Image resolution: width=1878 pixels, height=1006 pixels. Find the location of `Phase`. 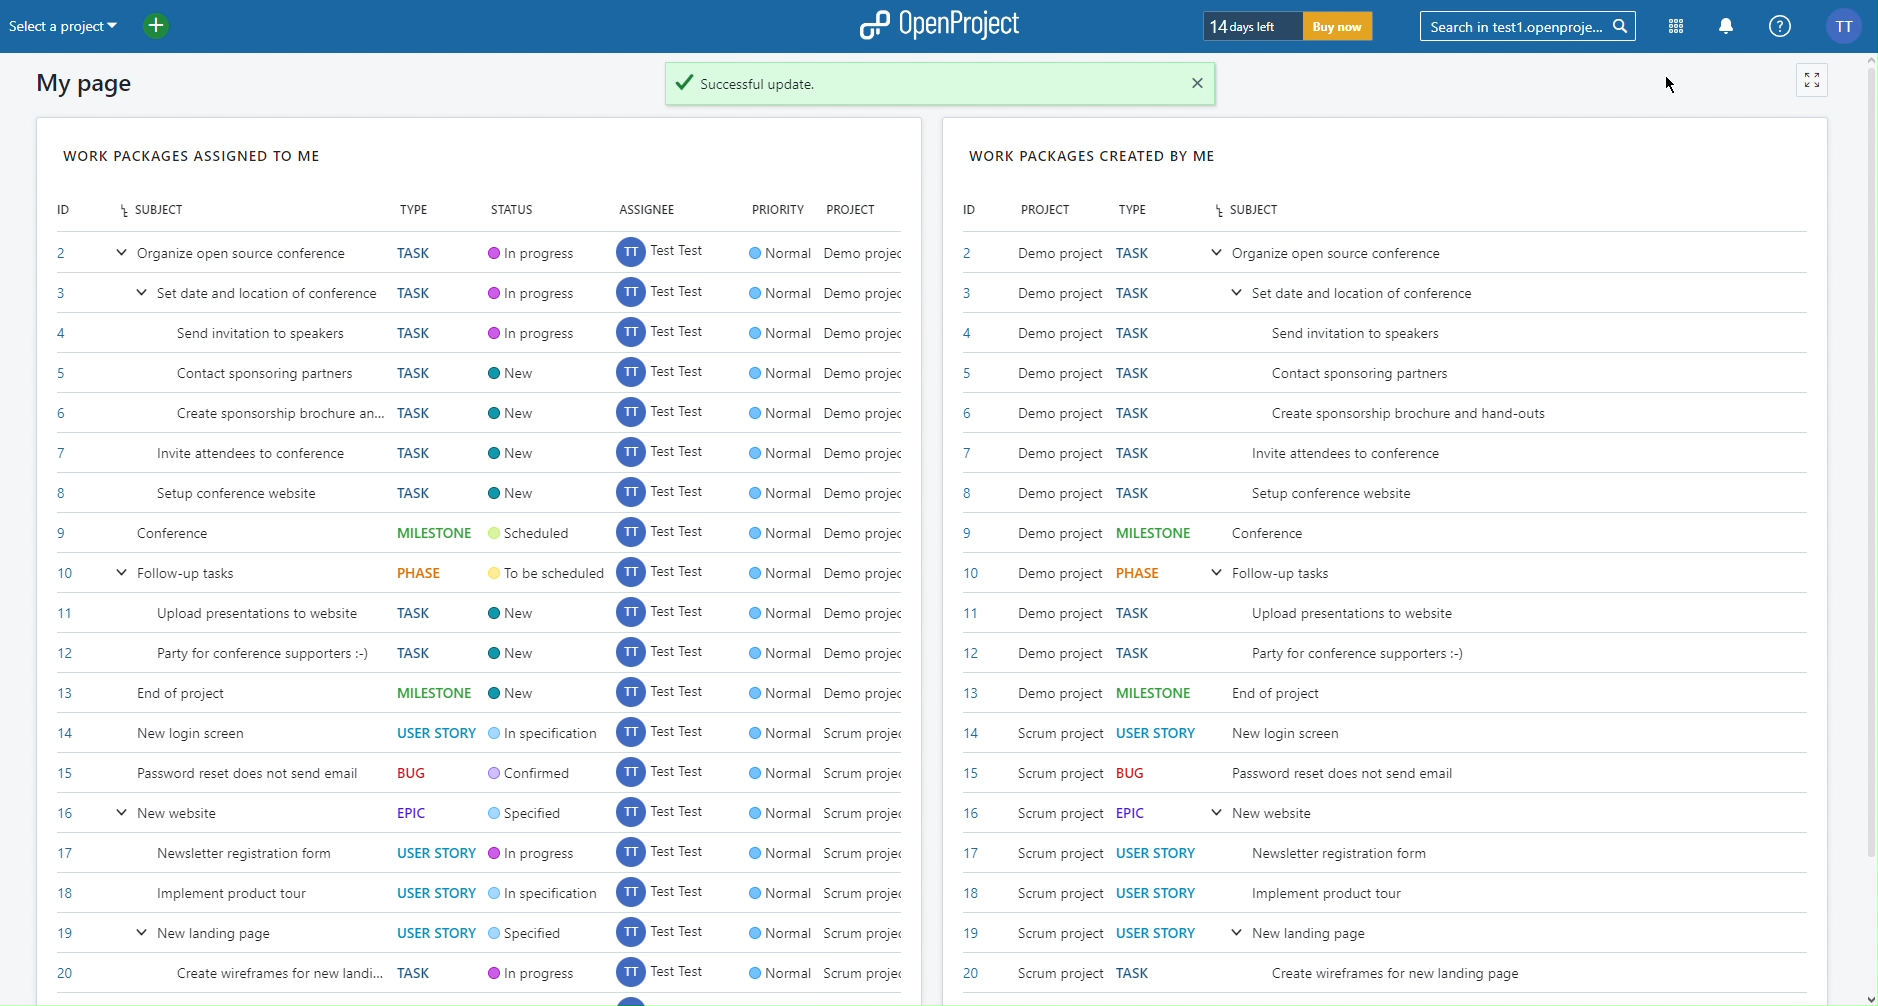

Phase is located at coordinates (1138, 574).